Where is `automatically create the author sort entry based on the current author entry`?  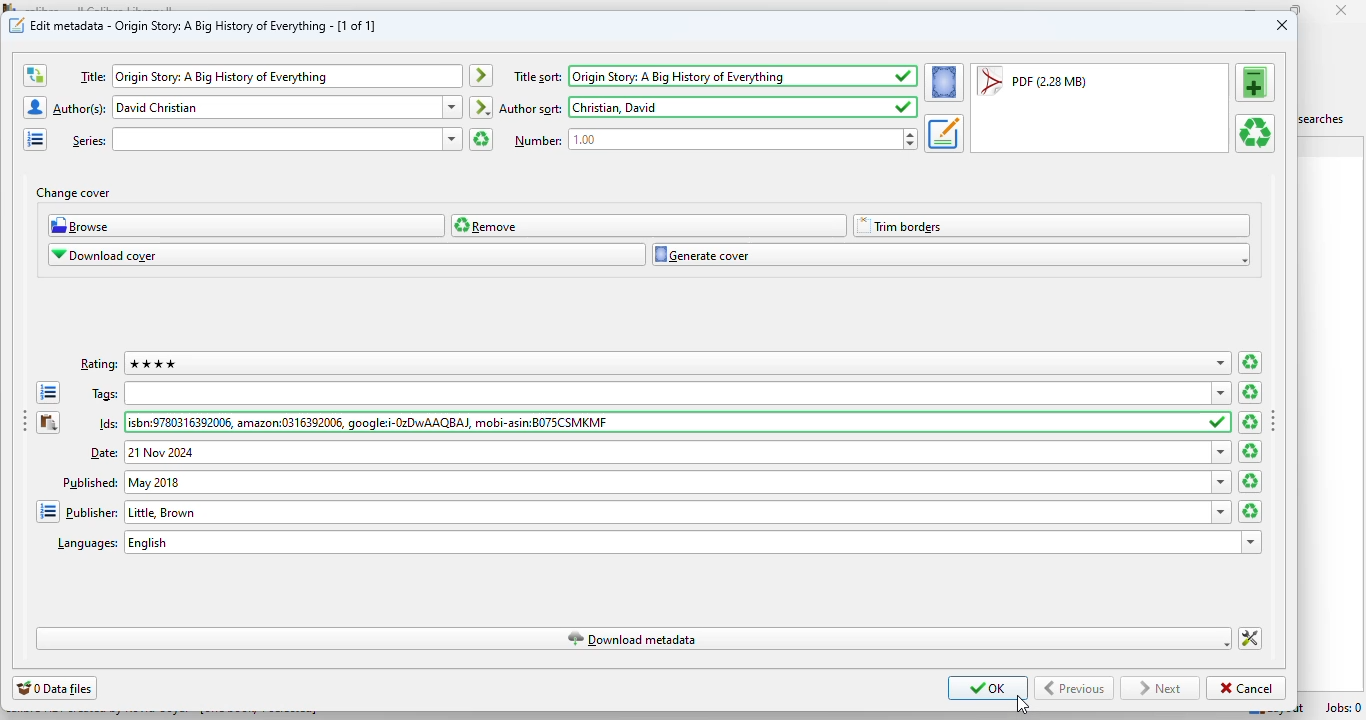 automatically create the author sort entry based on the current author entry is located at coordinates (480, 107).